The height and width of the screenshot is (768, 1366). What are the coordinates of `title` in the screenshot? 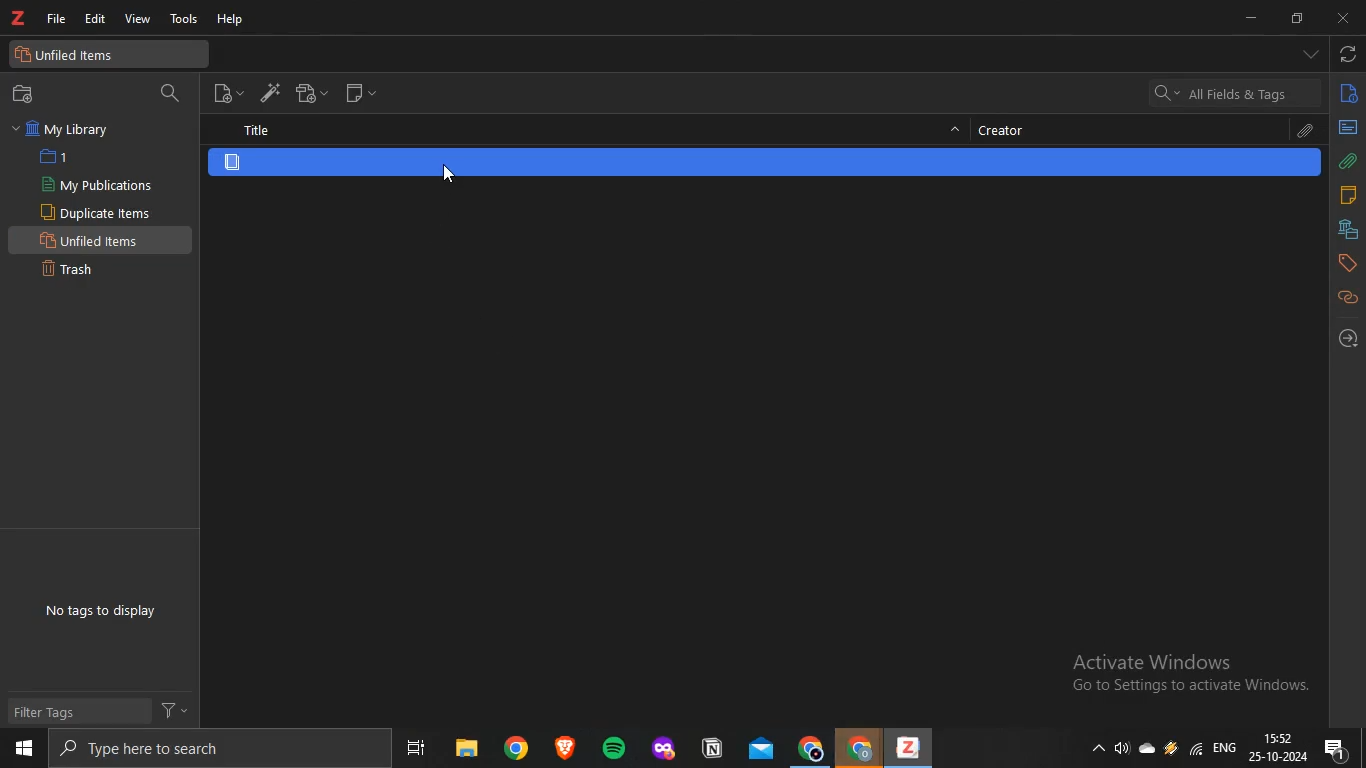 It's located at (255, 131).